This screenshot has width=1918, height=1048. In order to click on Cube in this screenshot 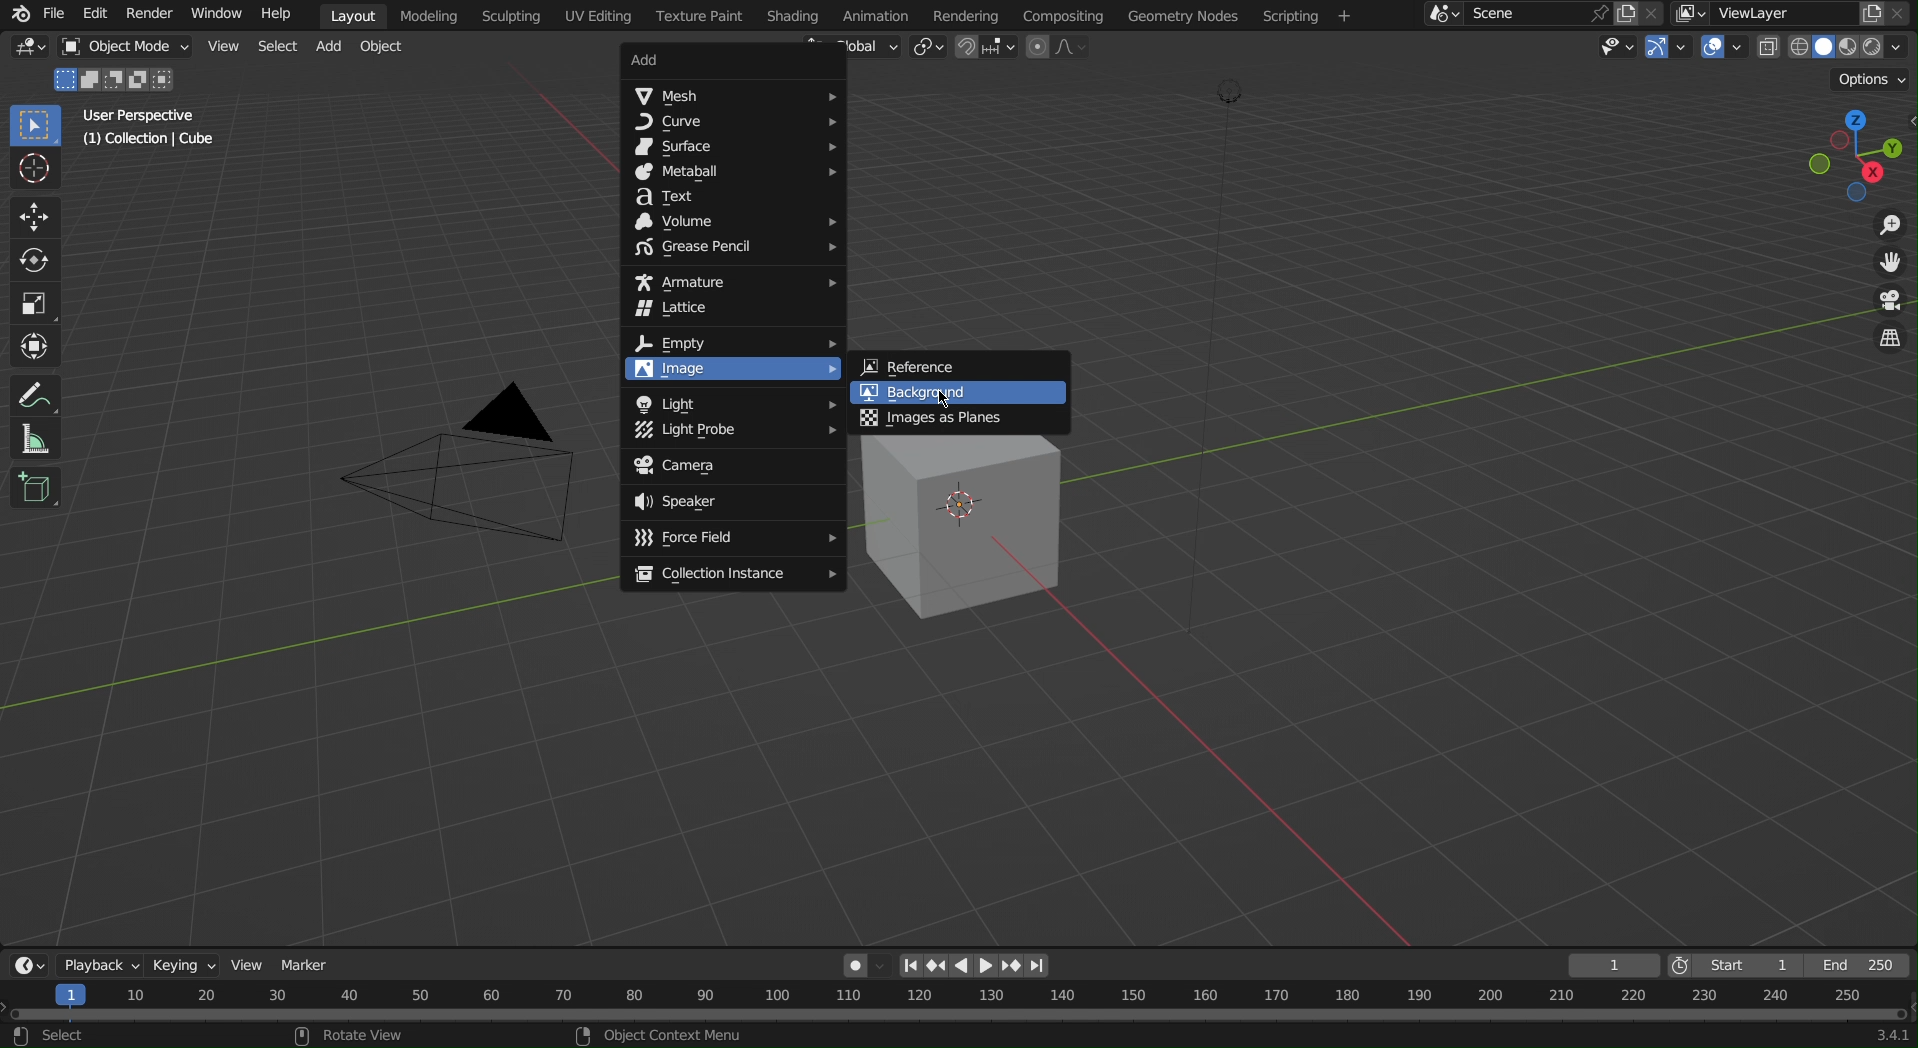, I will do `click(37, 487)`.